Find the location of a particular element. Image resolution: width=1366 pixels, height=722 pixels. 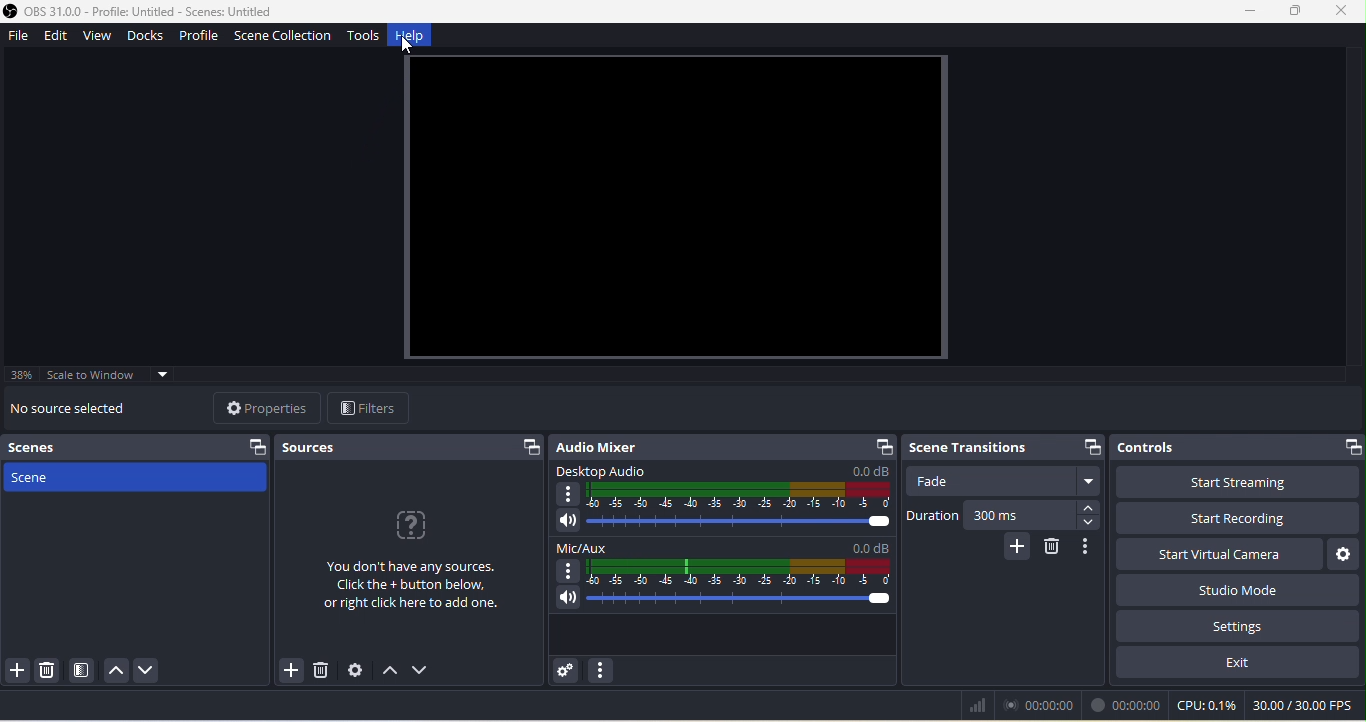

view is located at coordinates (101, 37).